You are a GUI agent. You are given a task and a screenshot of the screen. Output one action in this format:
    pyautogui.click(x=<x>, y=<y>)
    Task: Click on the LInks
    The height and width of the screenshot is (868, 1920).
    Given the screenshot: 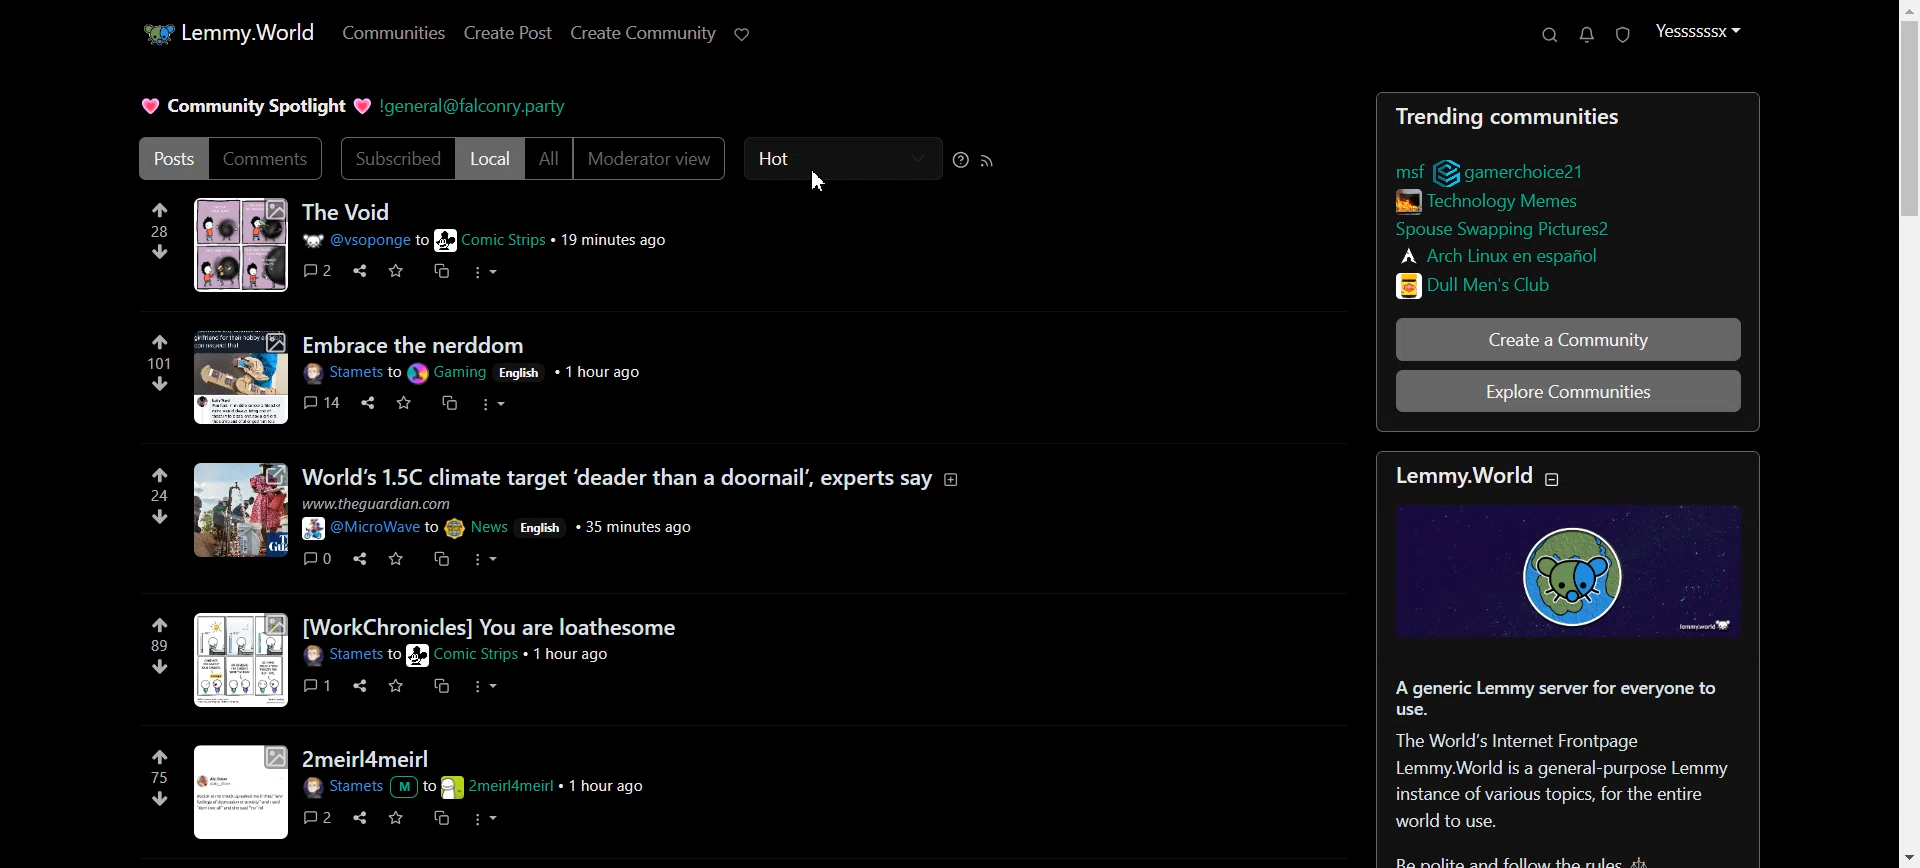 What is the action you would take?
    pyautogui.click(x=1423, y=172)
    